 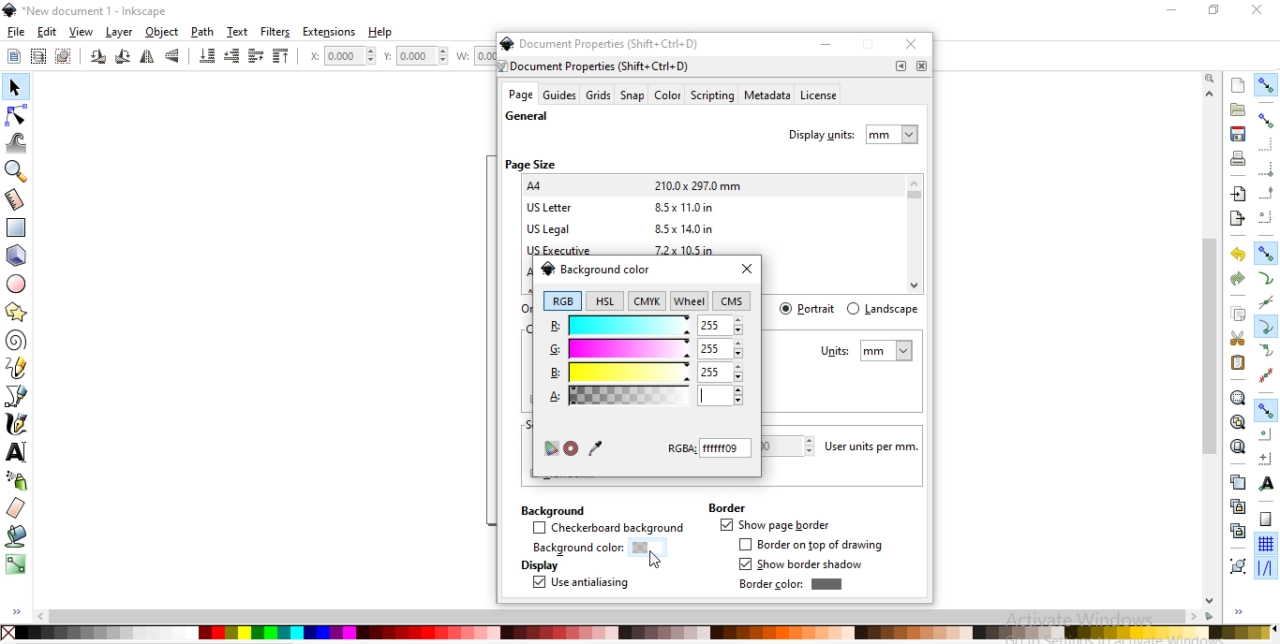 I want to click on license, so click(x=820, y=97).